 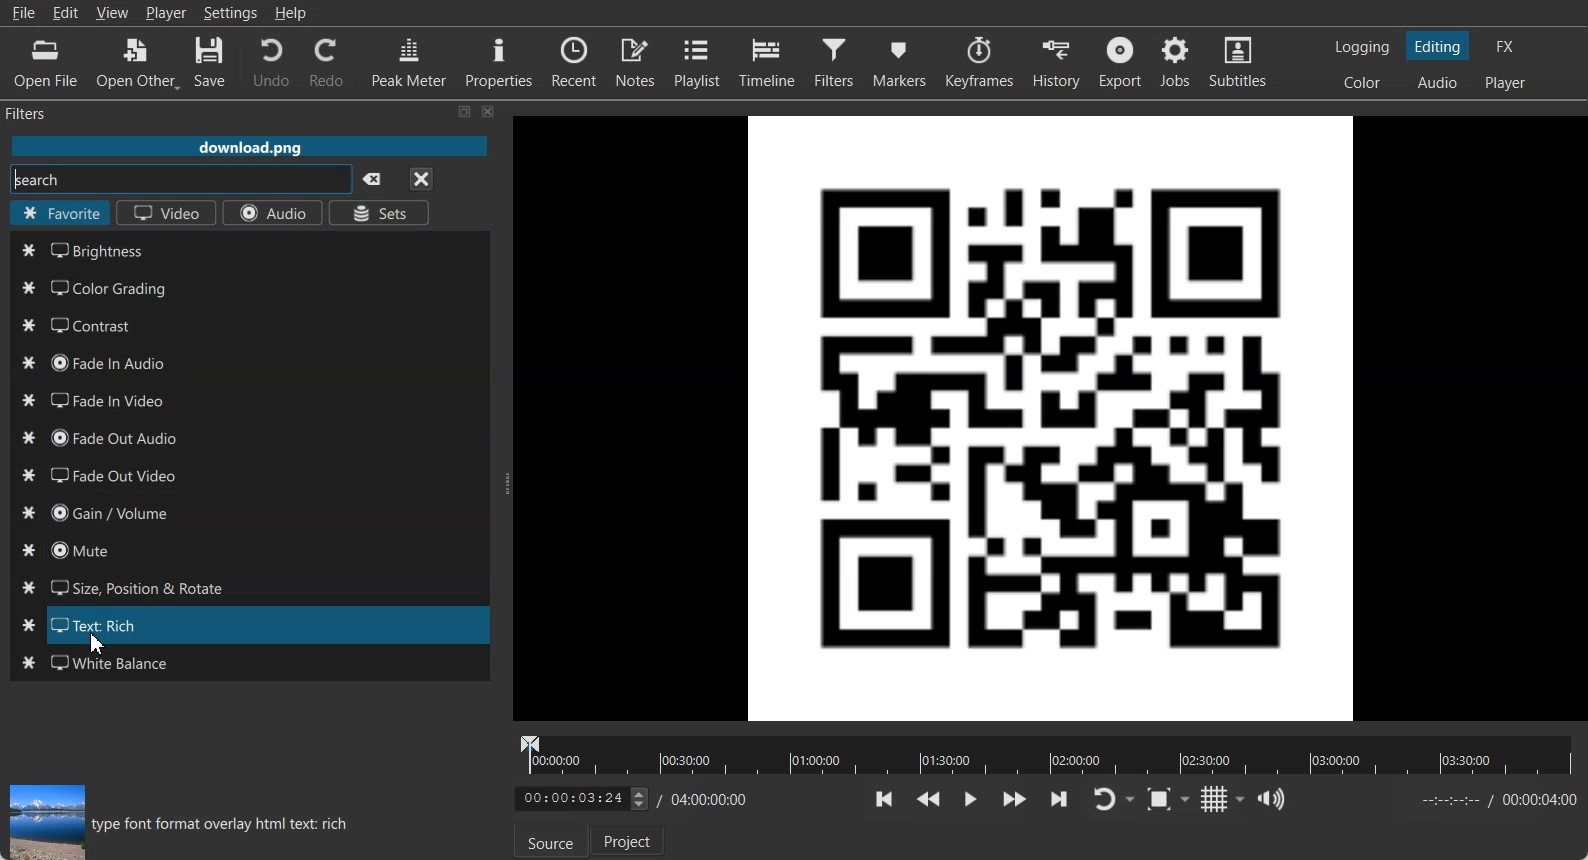 I want to click on Contrast, so click(x=248, y=325).